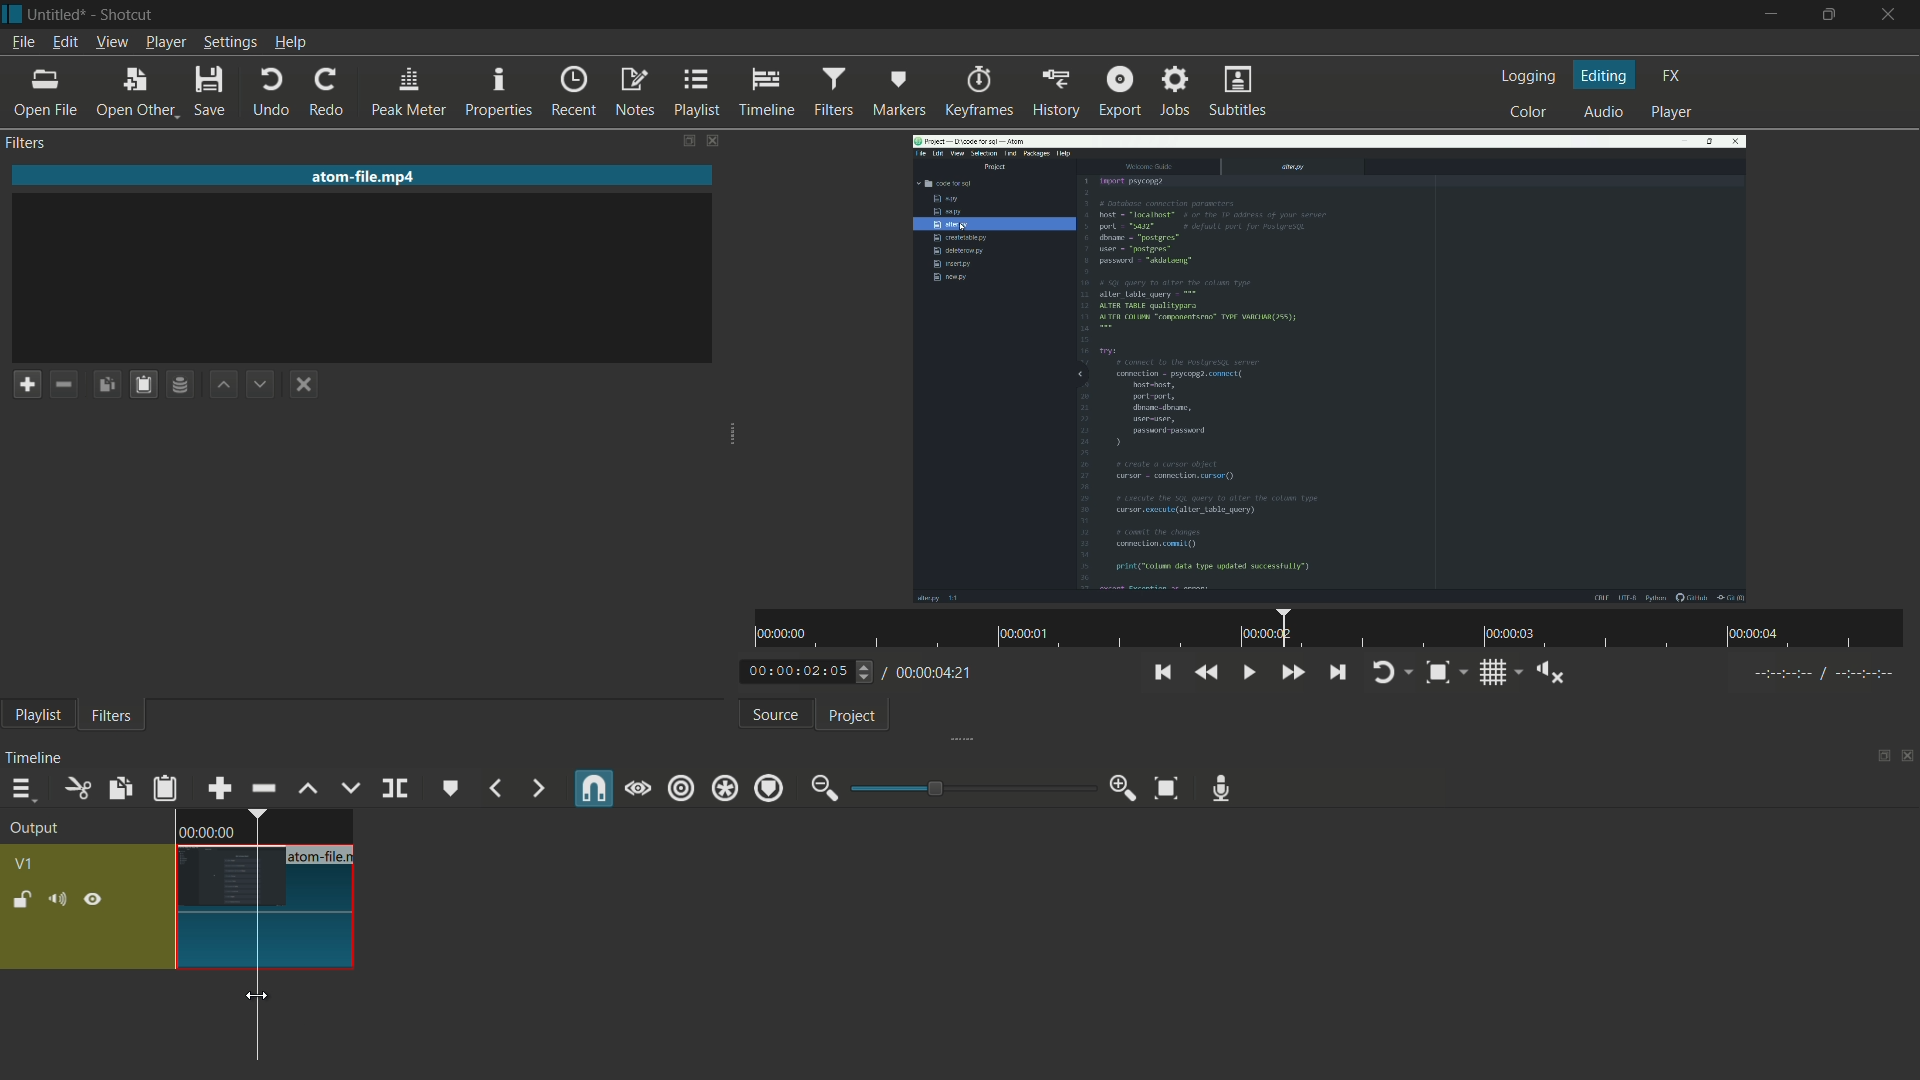 This screenshot has height=1080, width=1920. I want to click on v1, so click(27, 864).